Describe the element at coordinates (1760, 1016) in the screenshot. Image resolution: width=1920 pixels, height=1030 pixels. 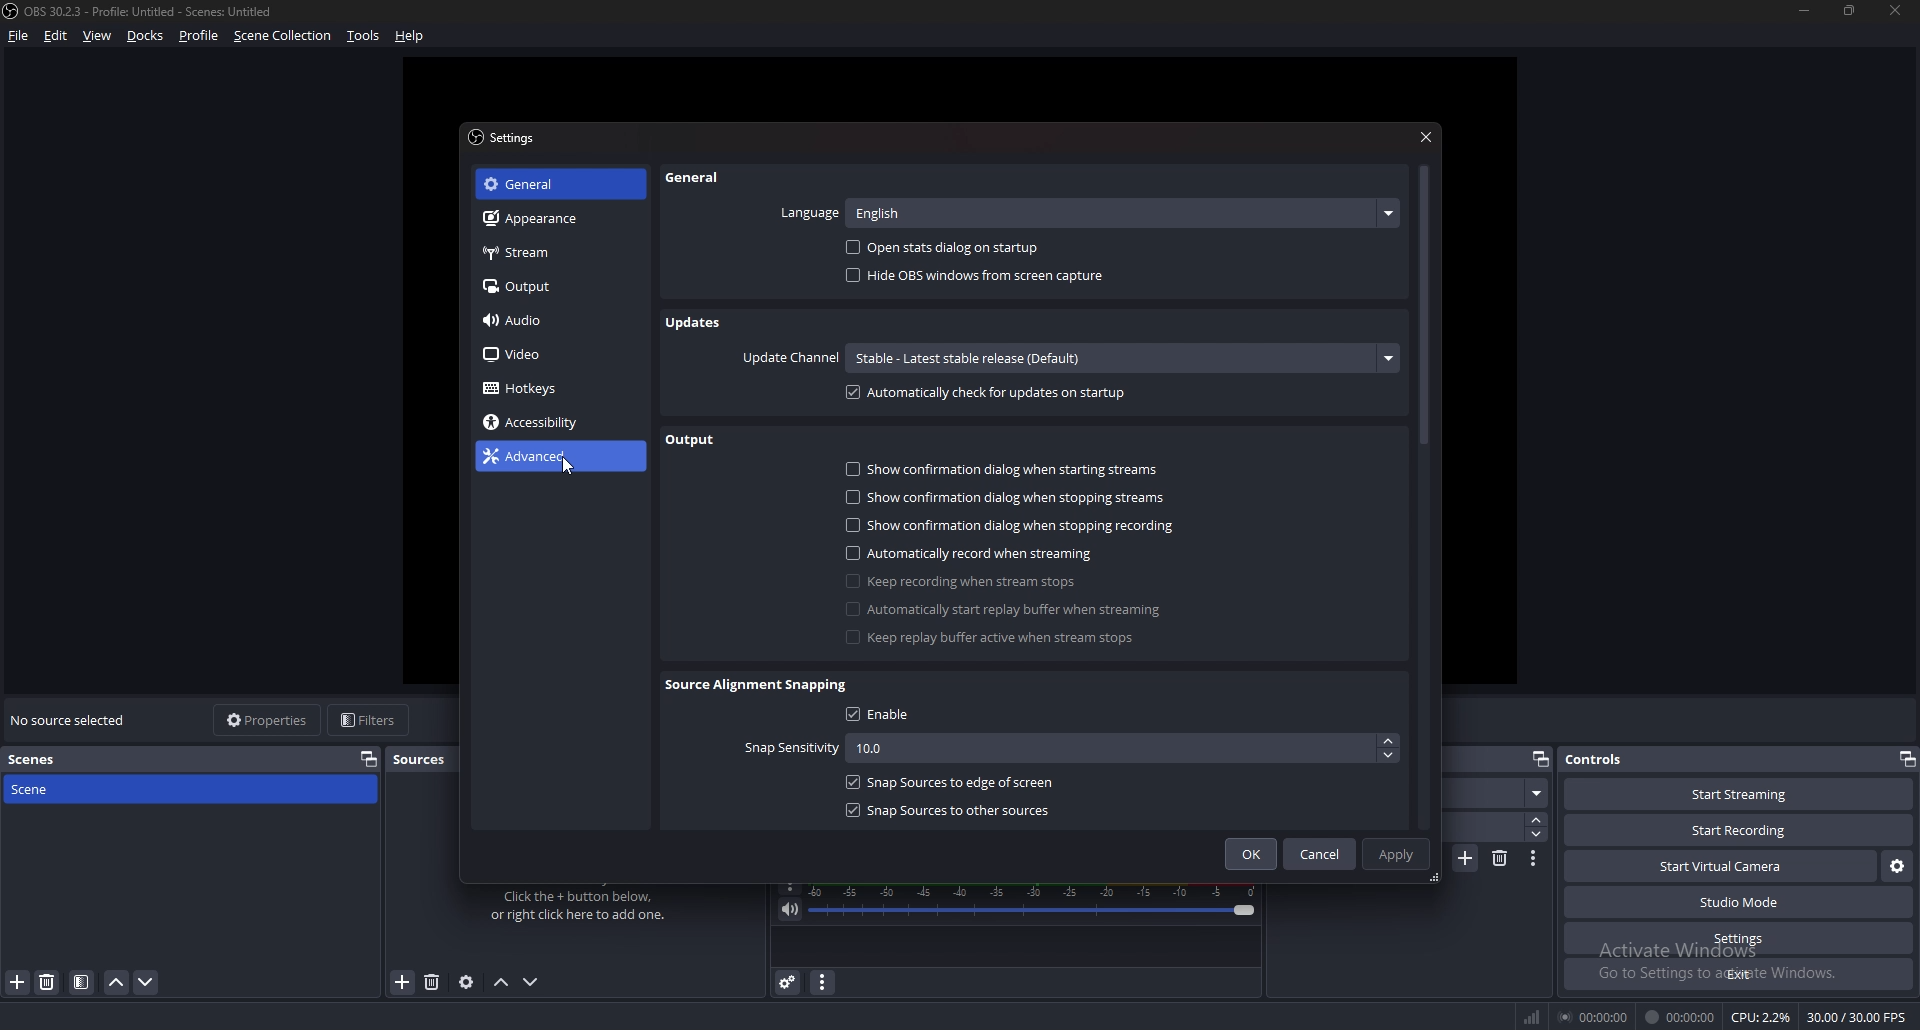
I see `CPU: 0.5%` at that location.